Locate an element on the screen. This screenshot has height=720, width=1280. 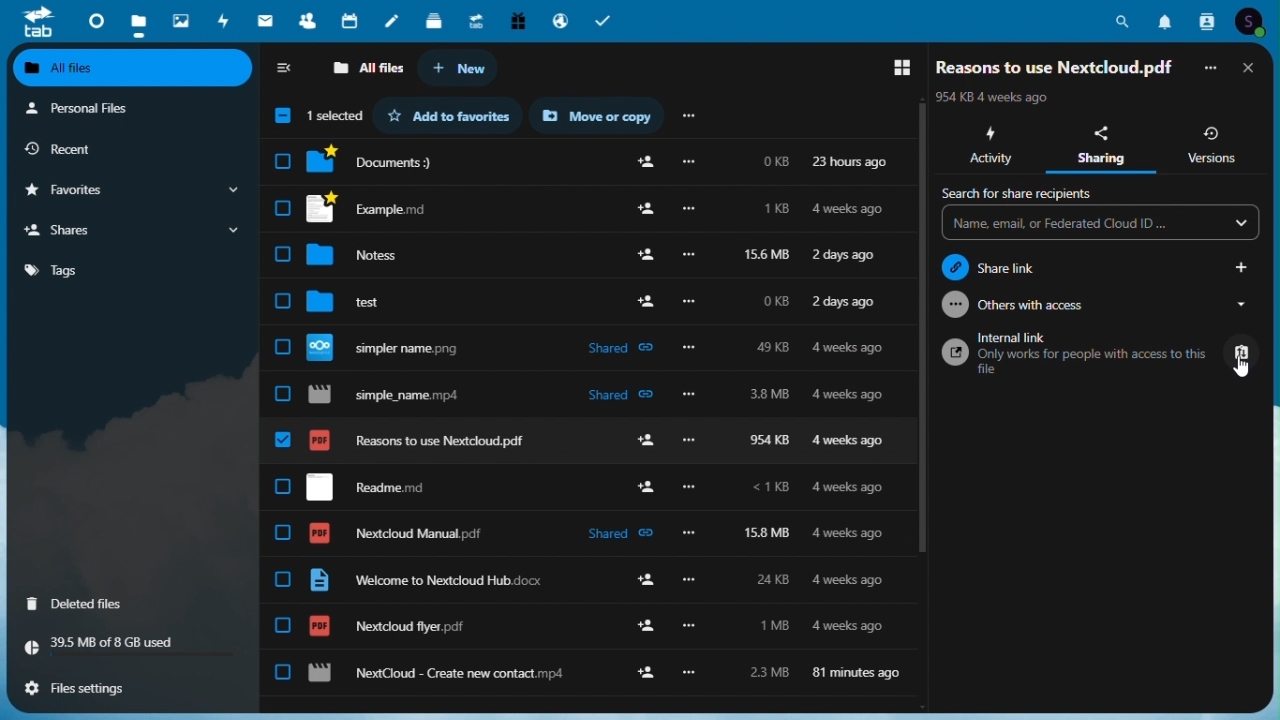
last modified time is located at coordinates (996, 97).